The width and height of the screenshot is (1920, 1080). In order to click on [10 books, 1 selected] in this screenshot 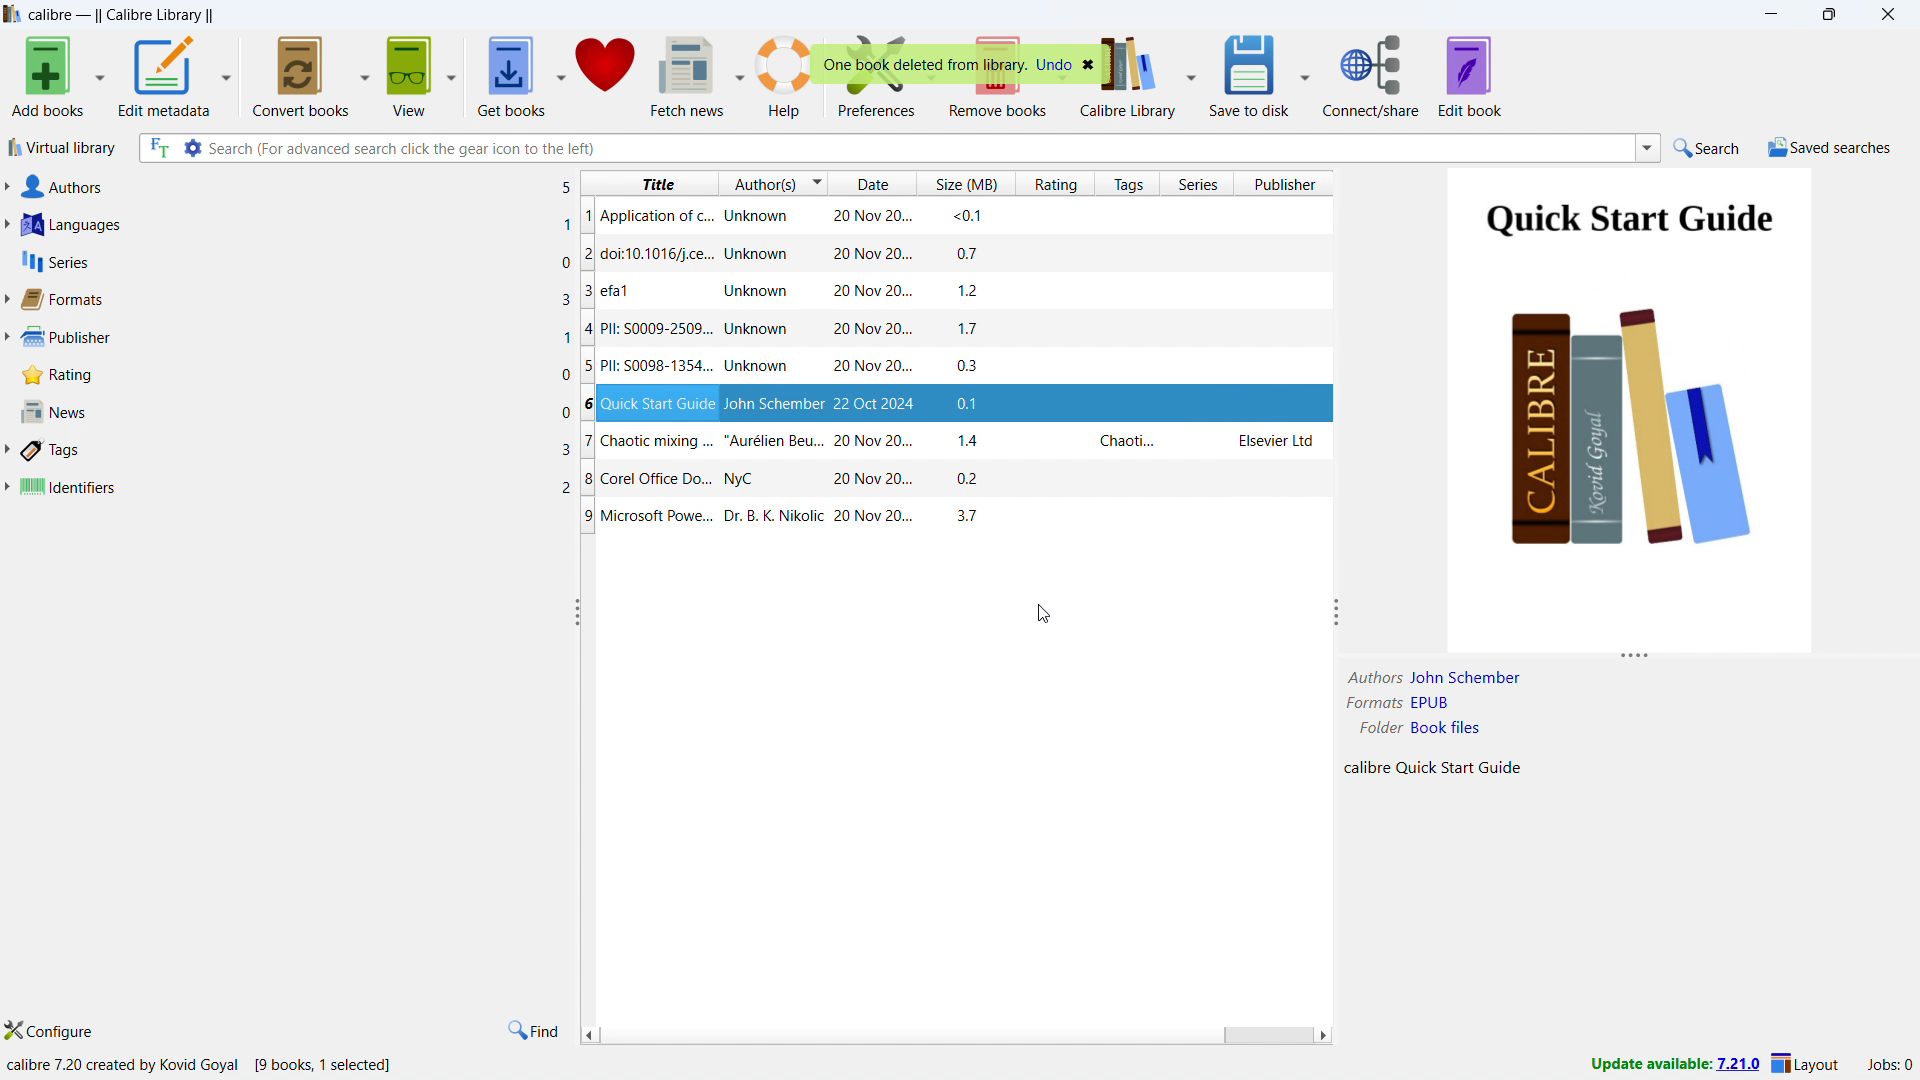, I will do `click(343, 1064)`.